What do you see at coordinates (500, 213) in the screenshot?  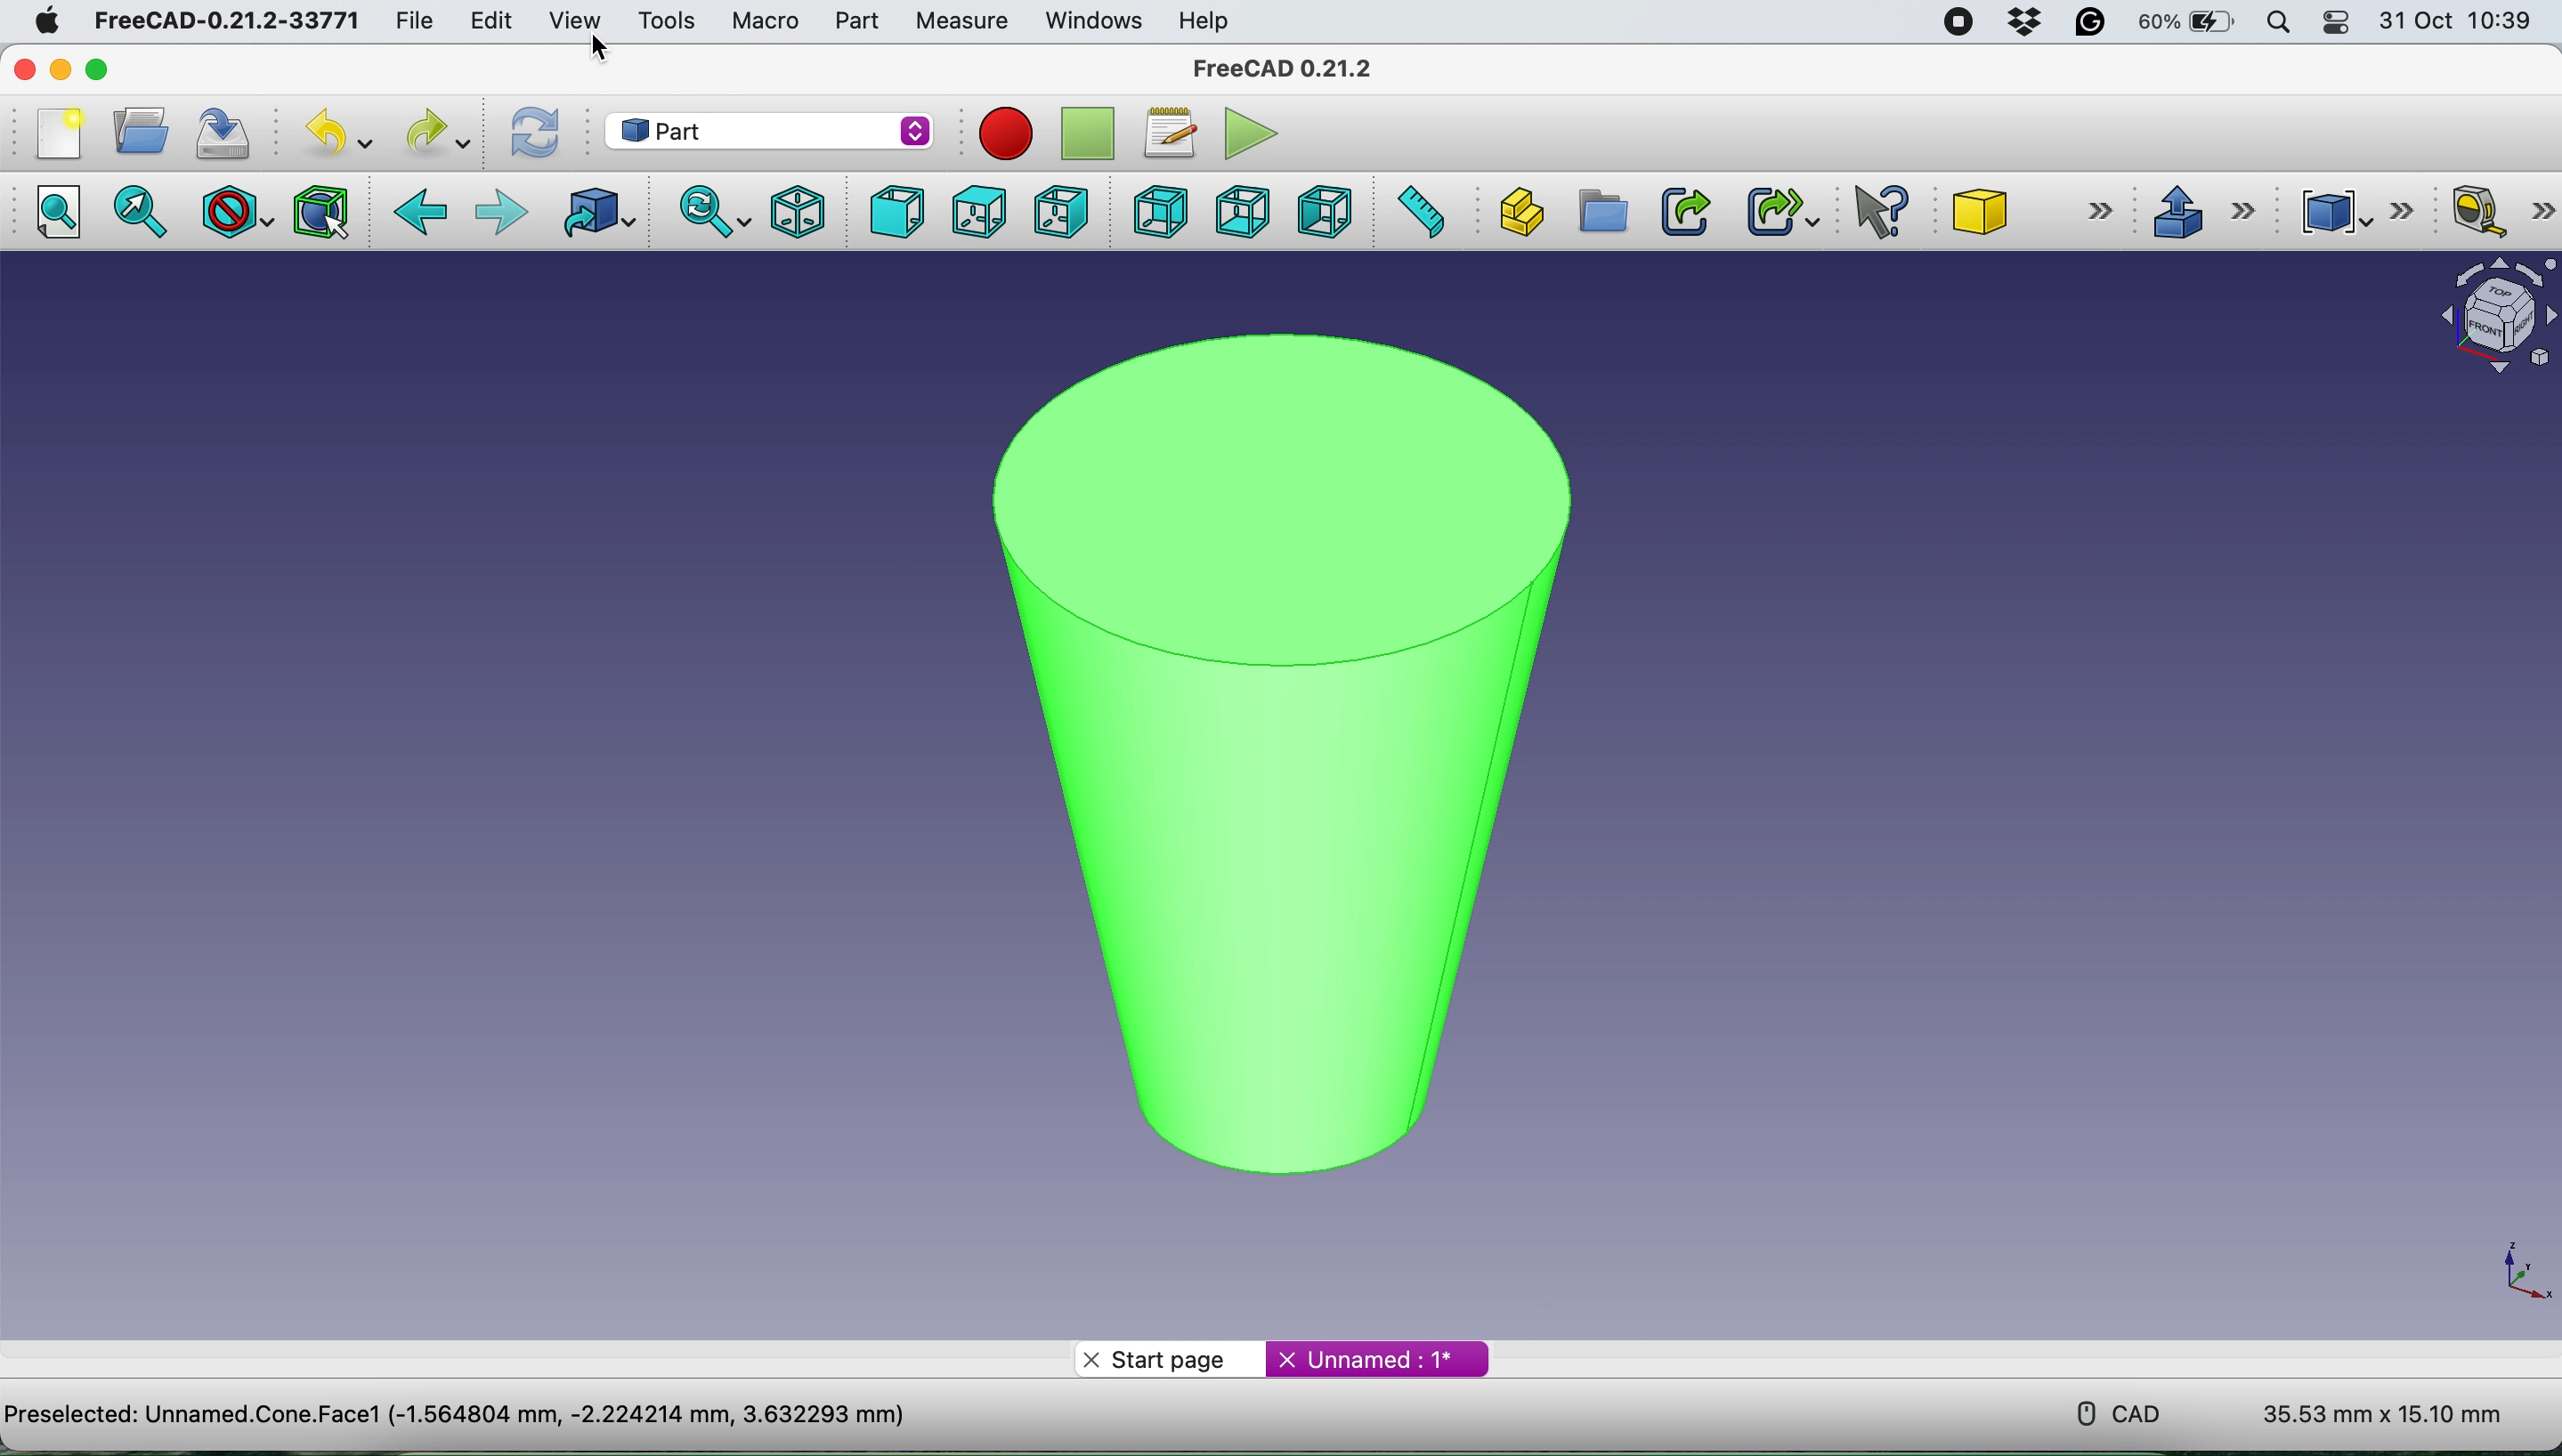 I see `forward` at bounding box center [500, 213].